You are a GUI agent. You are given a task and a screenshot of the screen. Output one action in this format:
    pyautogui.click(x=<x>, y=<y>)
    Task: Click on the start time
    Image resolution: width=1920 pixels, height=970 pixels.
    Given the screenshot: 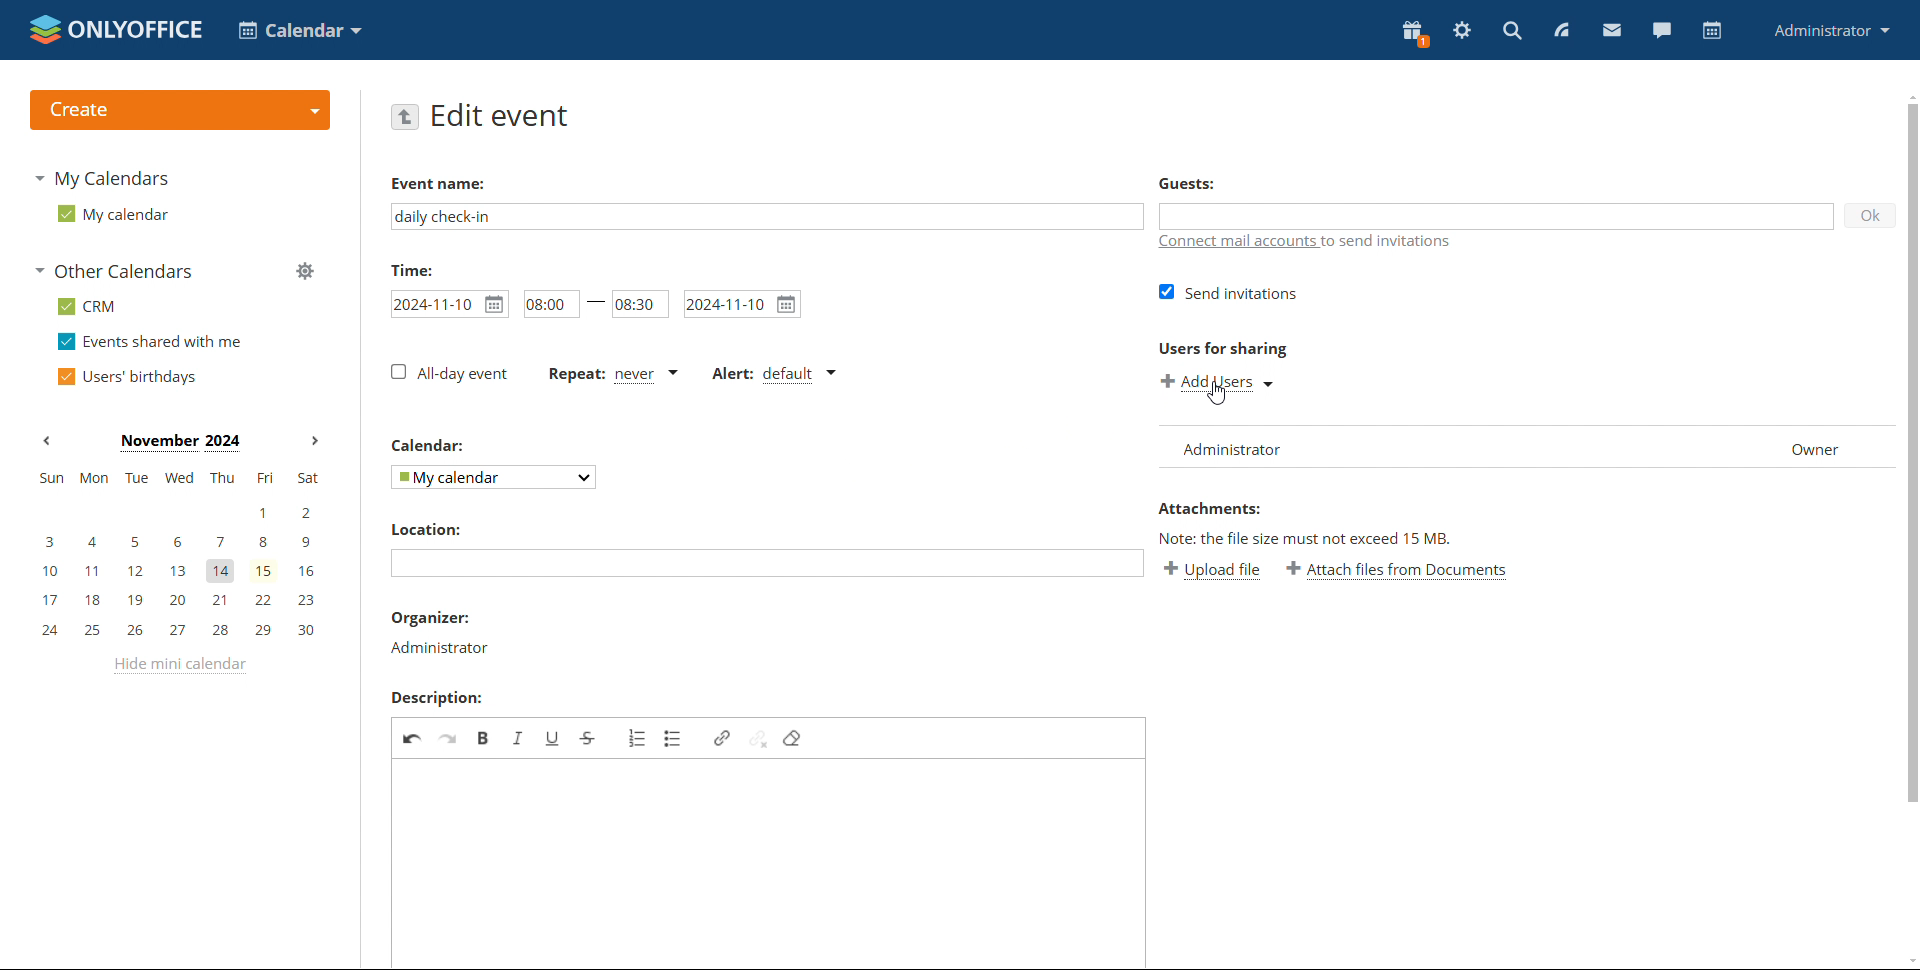 What is the action you would take?
    pyautogui.click(x=545, y=304)
    